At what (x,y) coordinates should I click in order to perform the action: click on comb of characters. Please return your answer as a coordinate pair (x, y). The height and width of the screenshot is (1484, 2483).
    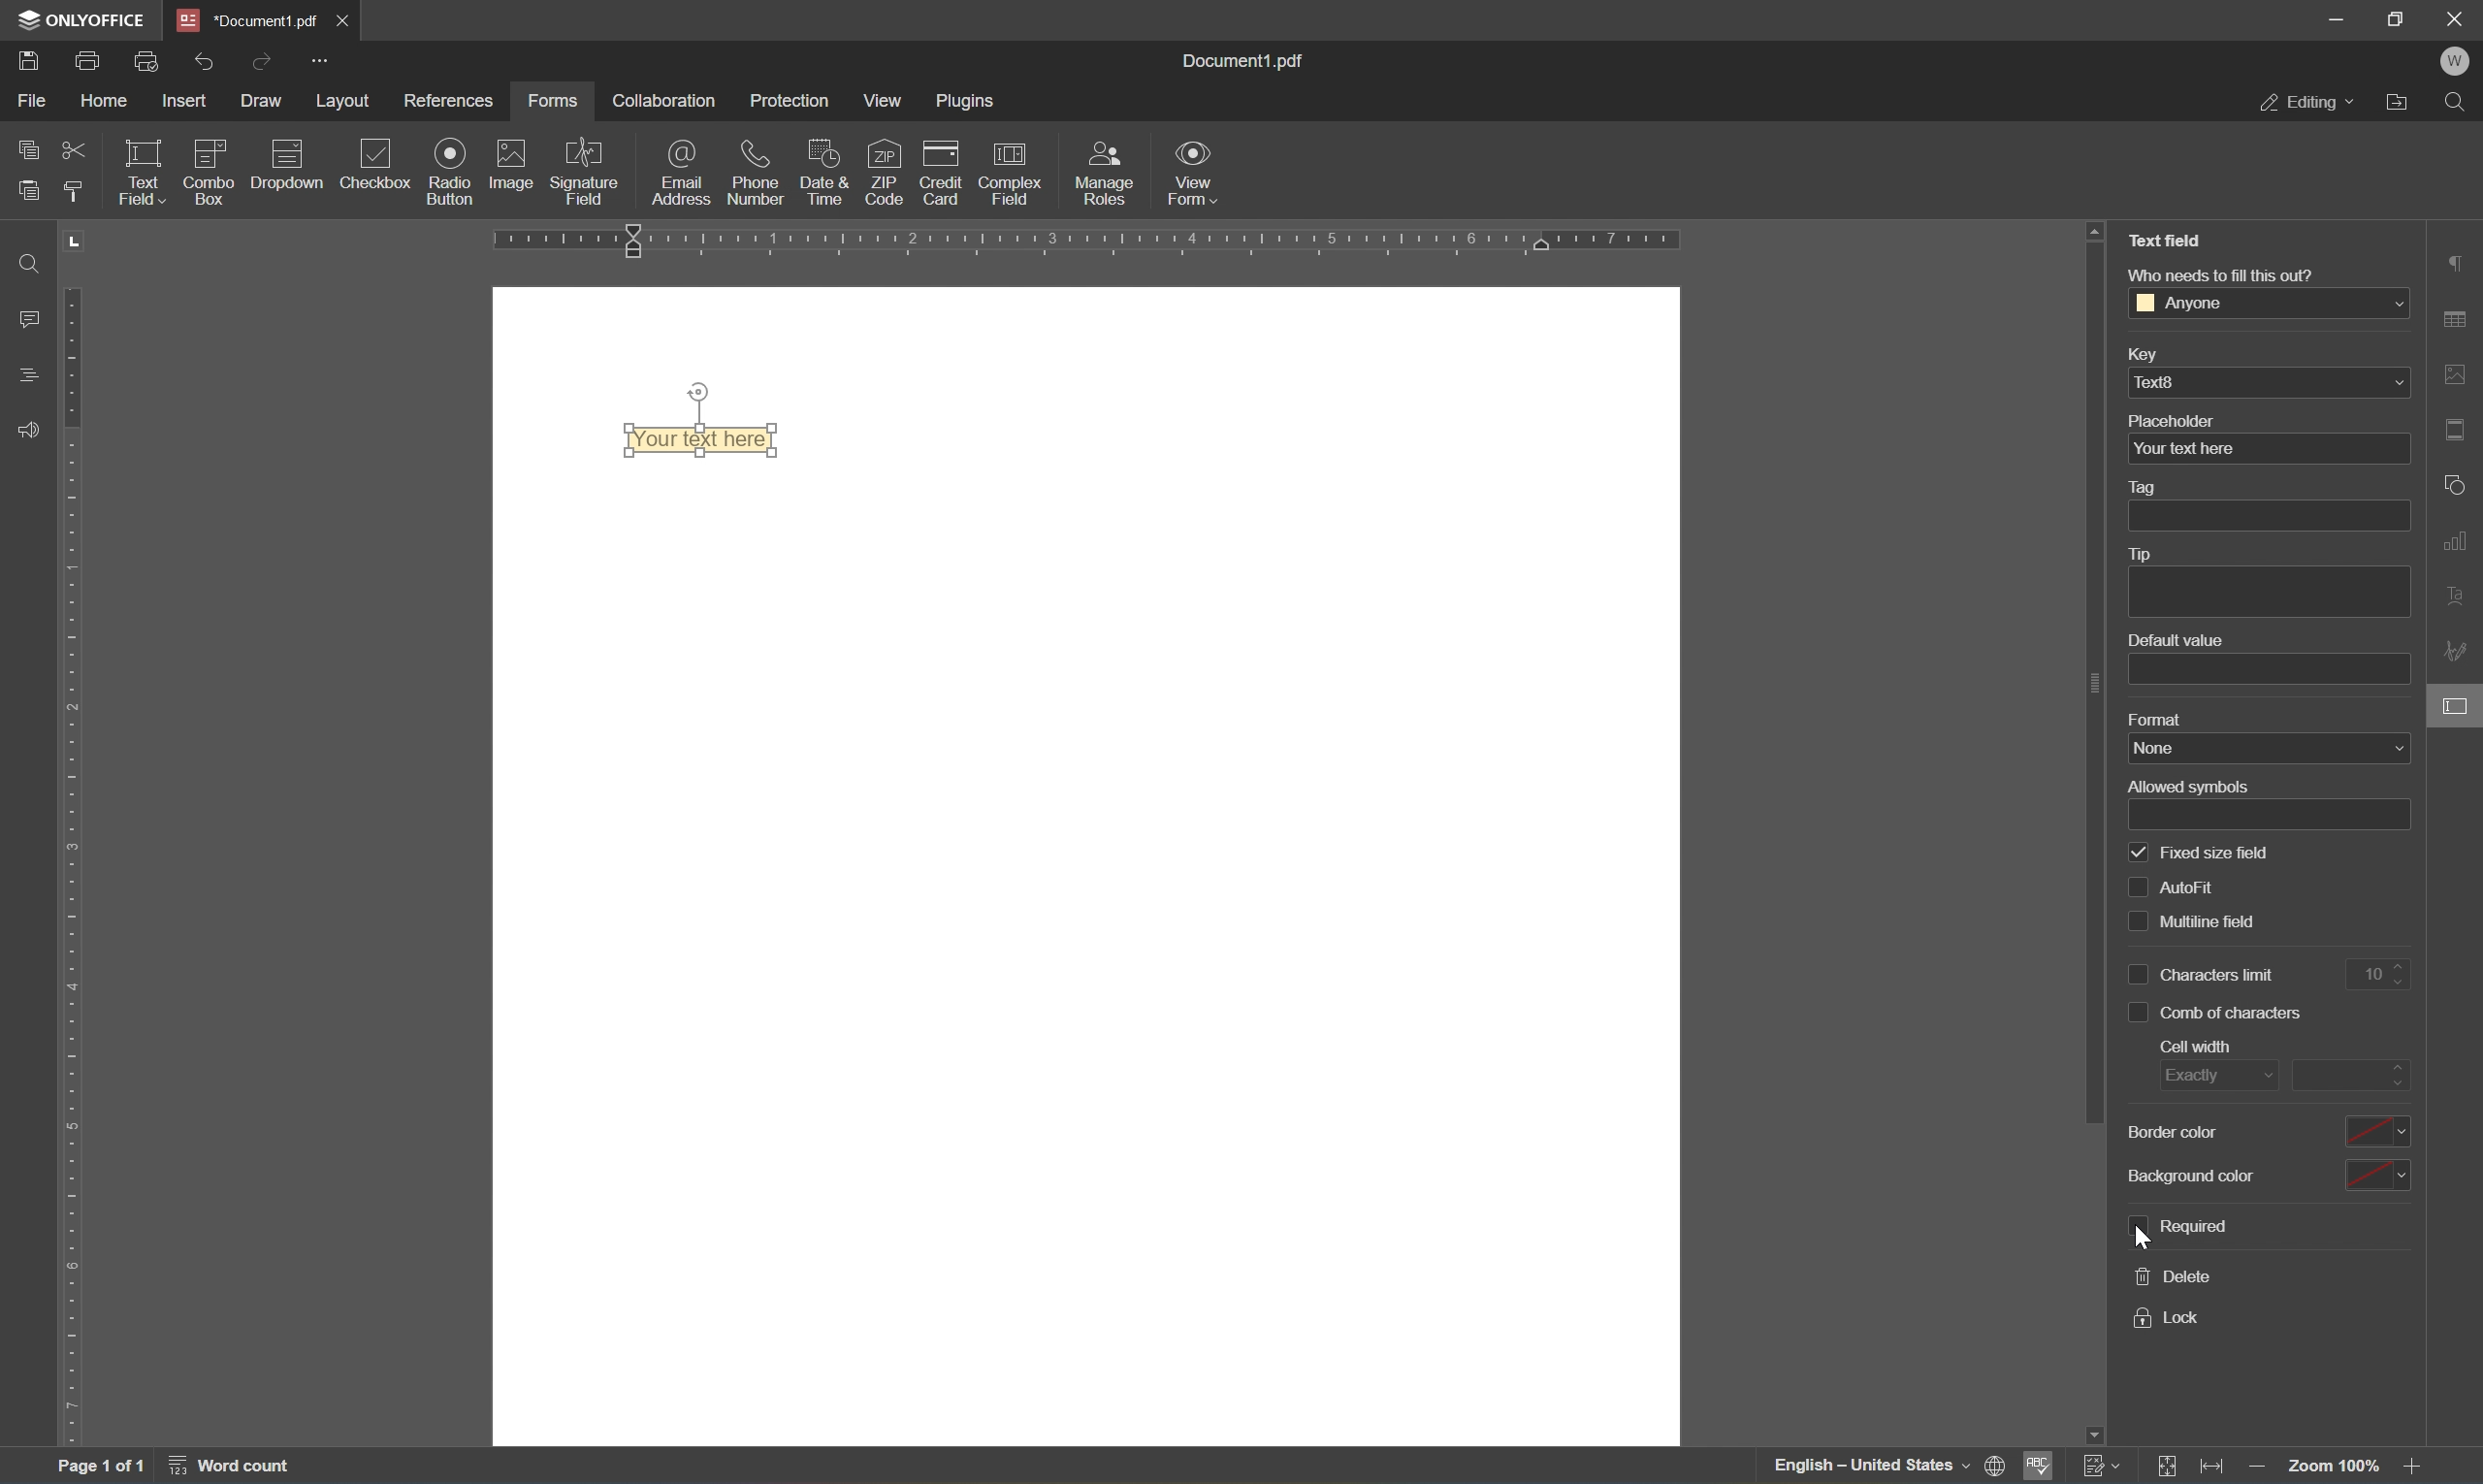
    Looking at the image, I should click on (2222, 1010).